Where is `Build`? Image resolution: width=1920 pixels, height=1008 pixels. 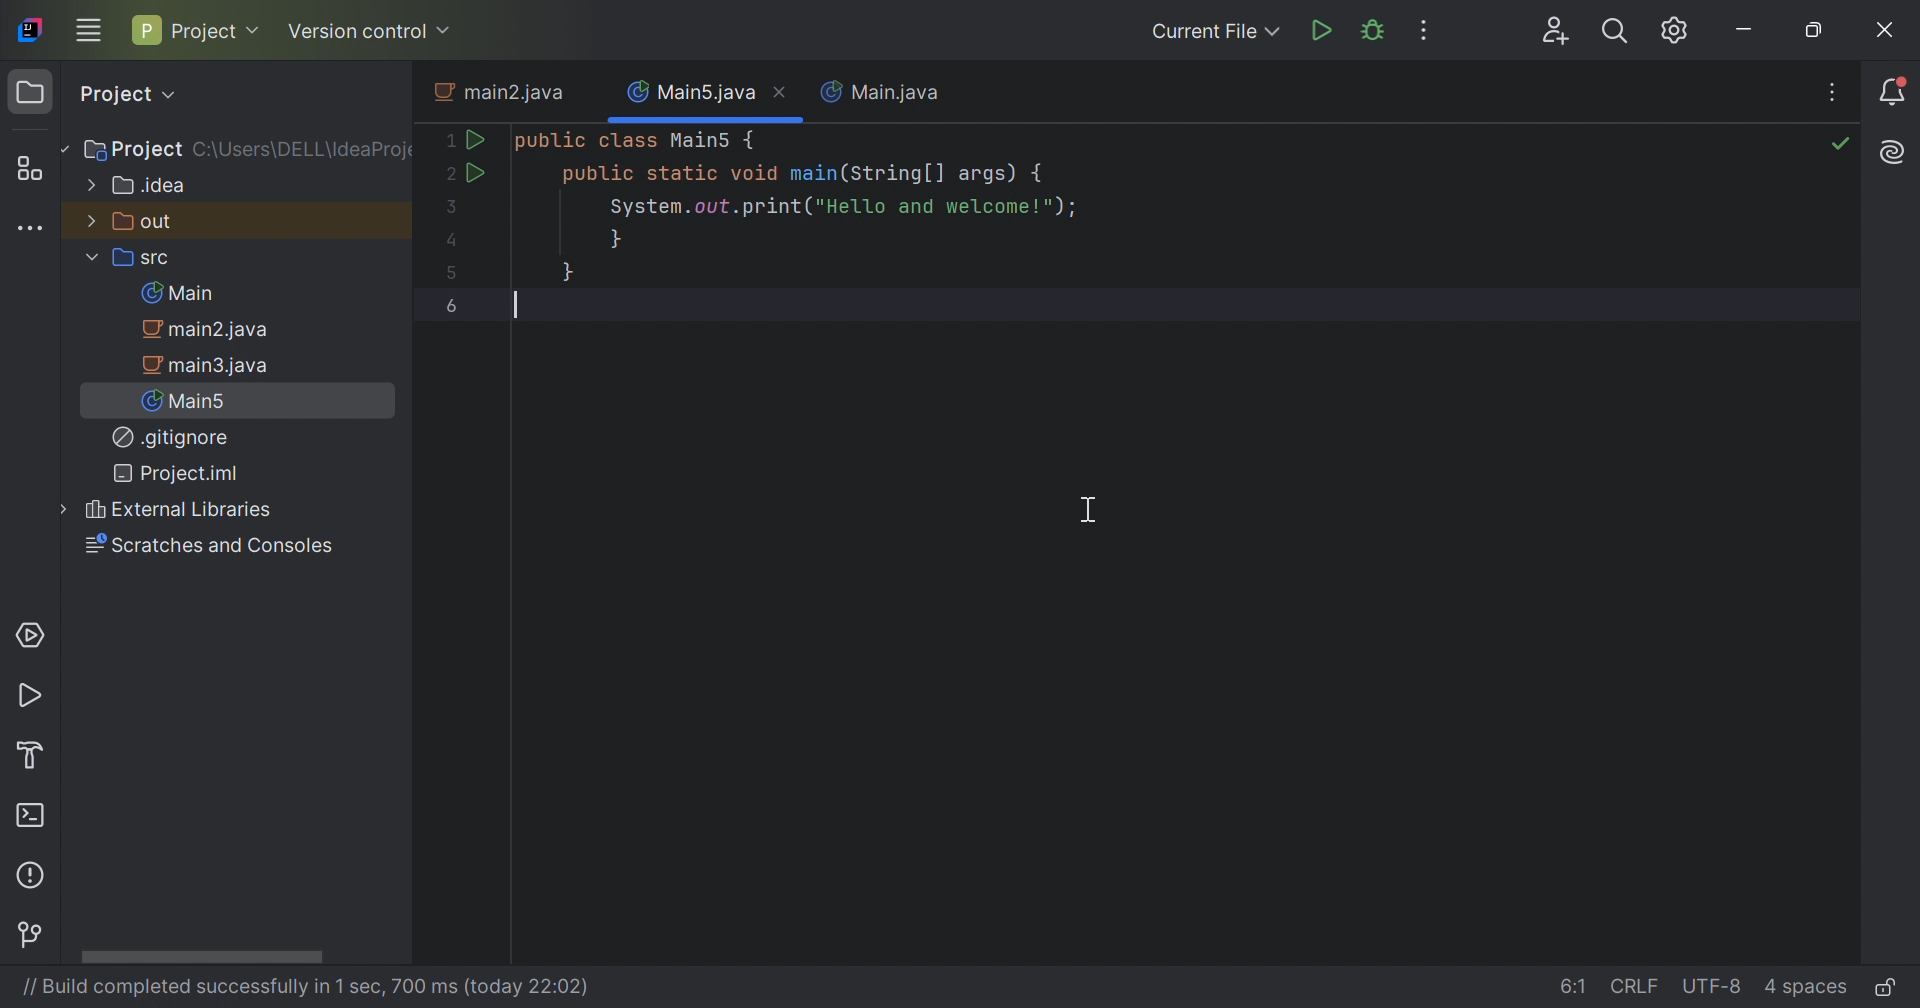
Build is located at coordinates (39, 753).